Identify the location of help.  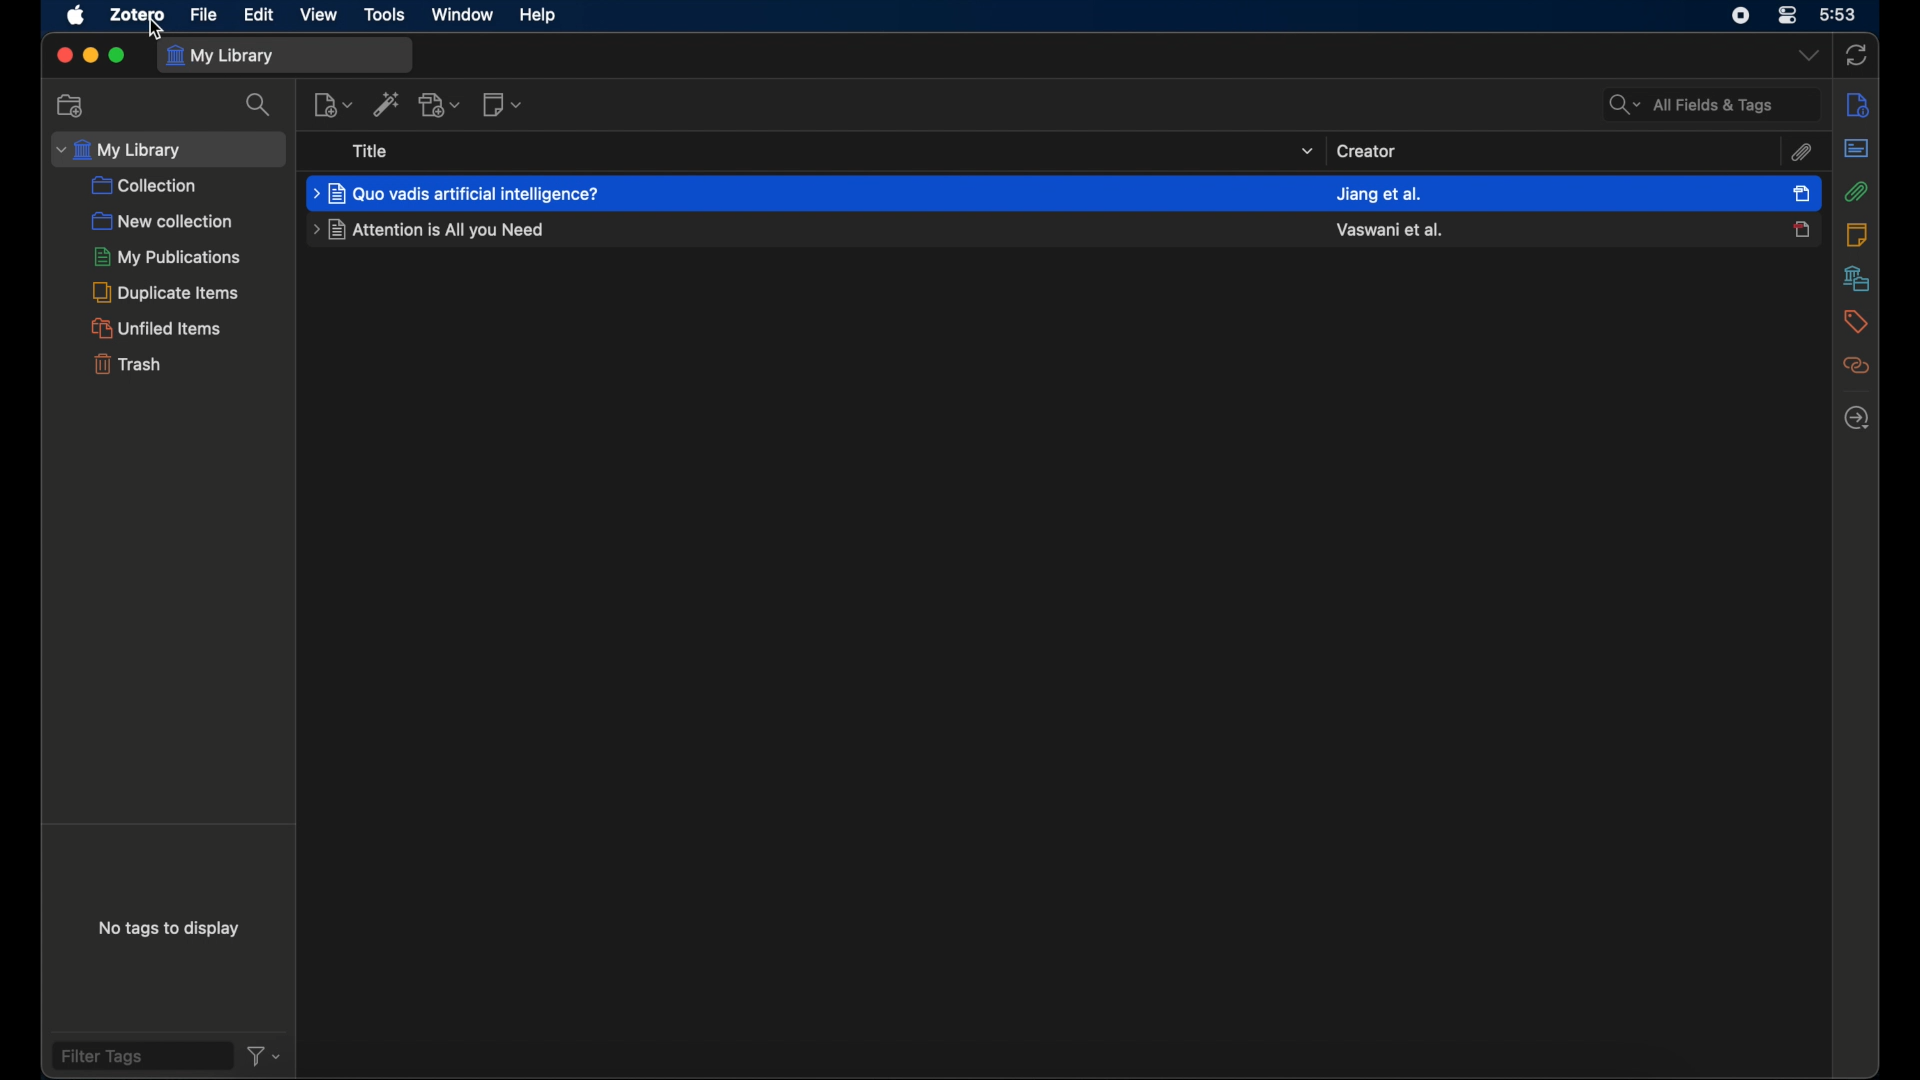
(541, 15).